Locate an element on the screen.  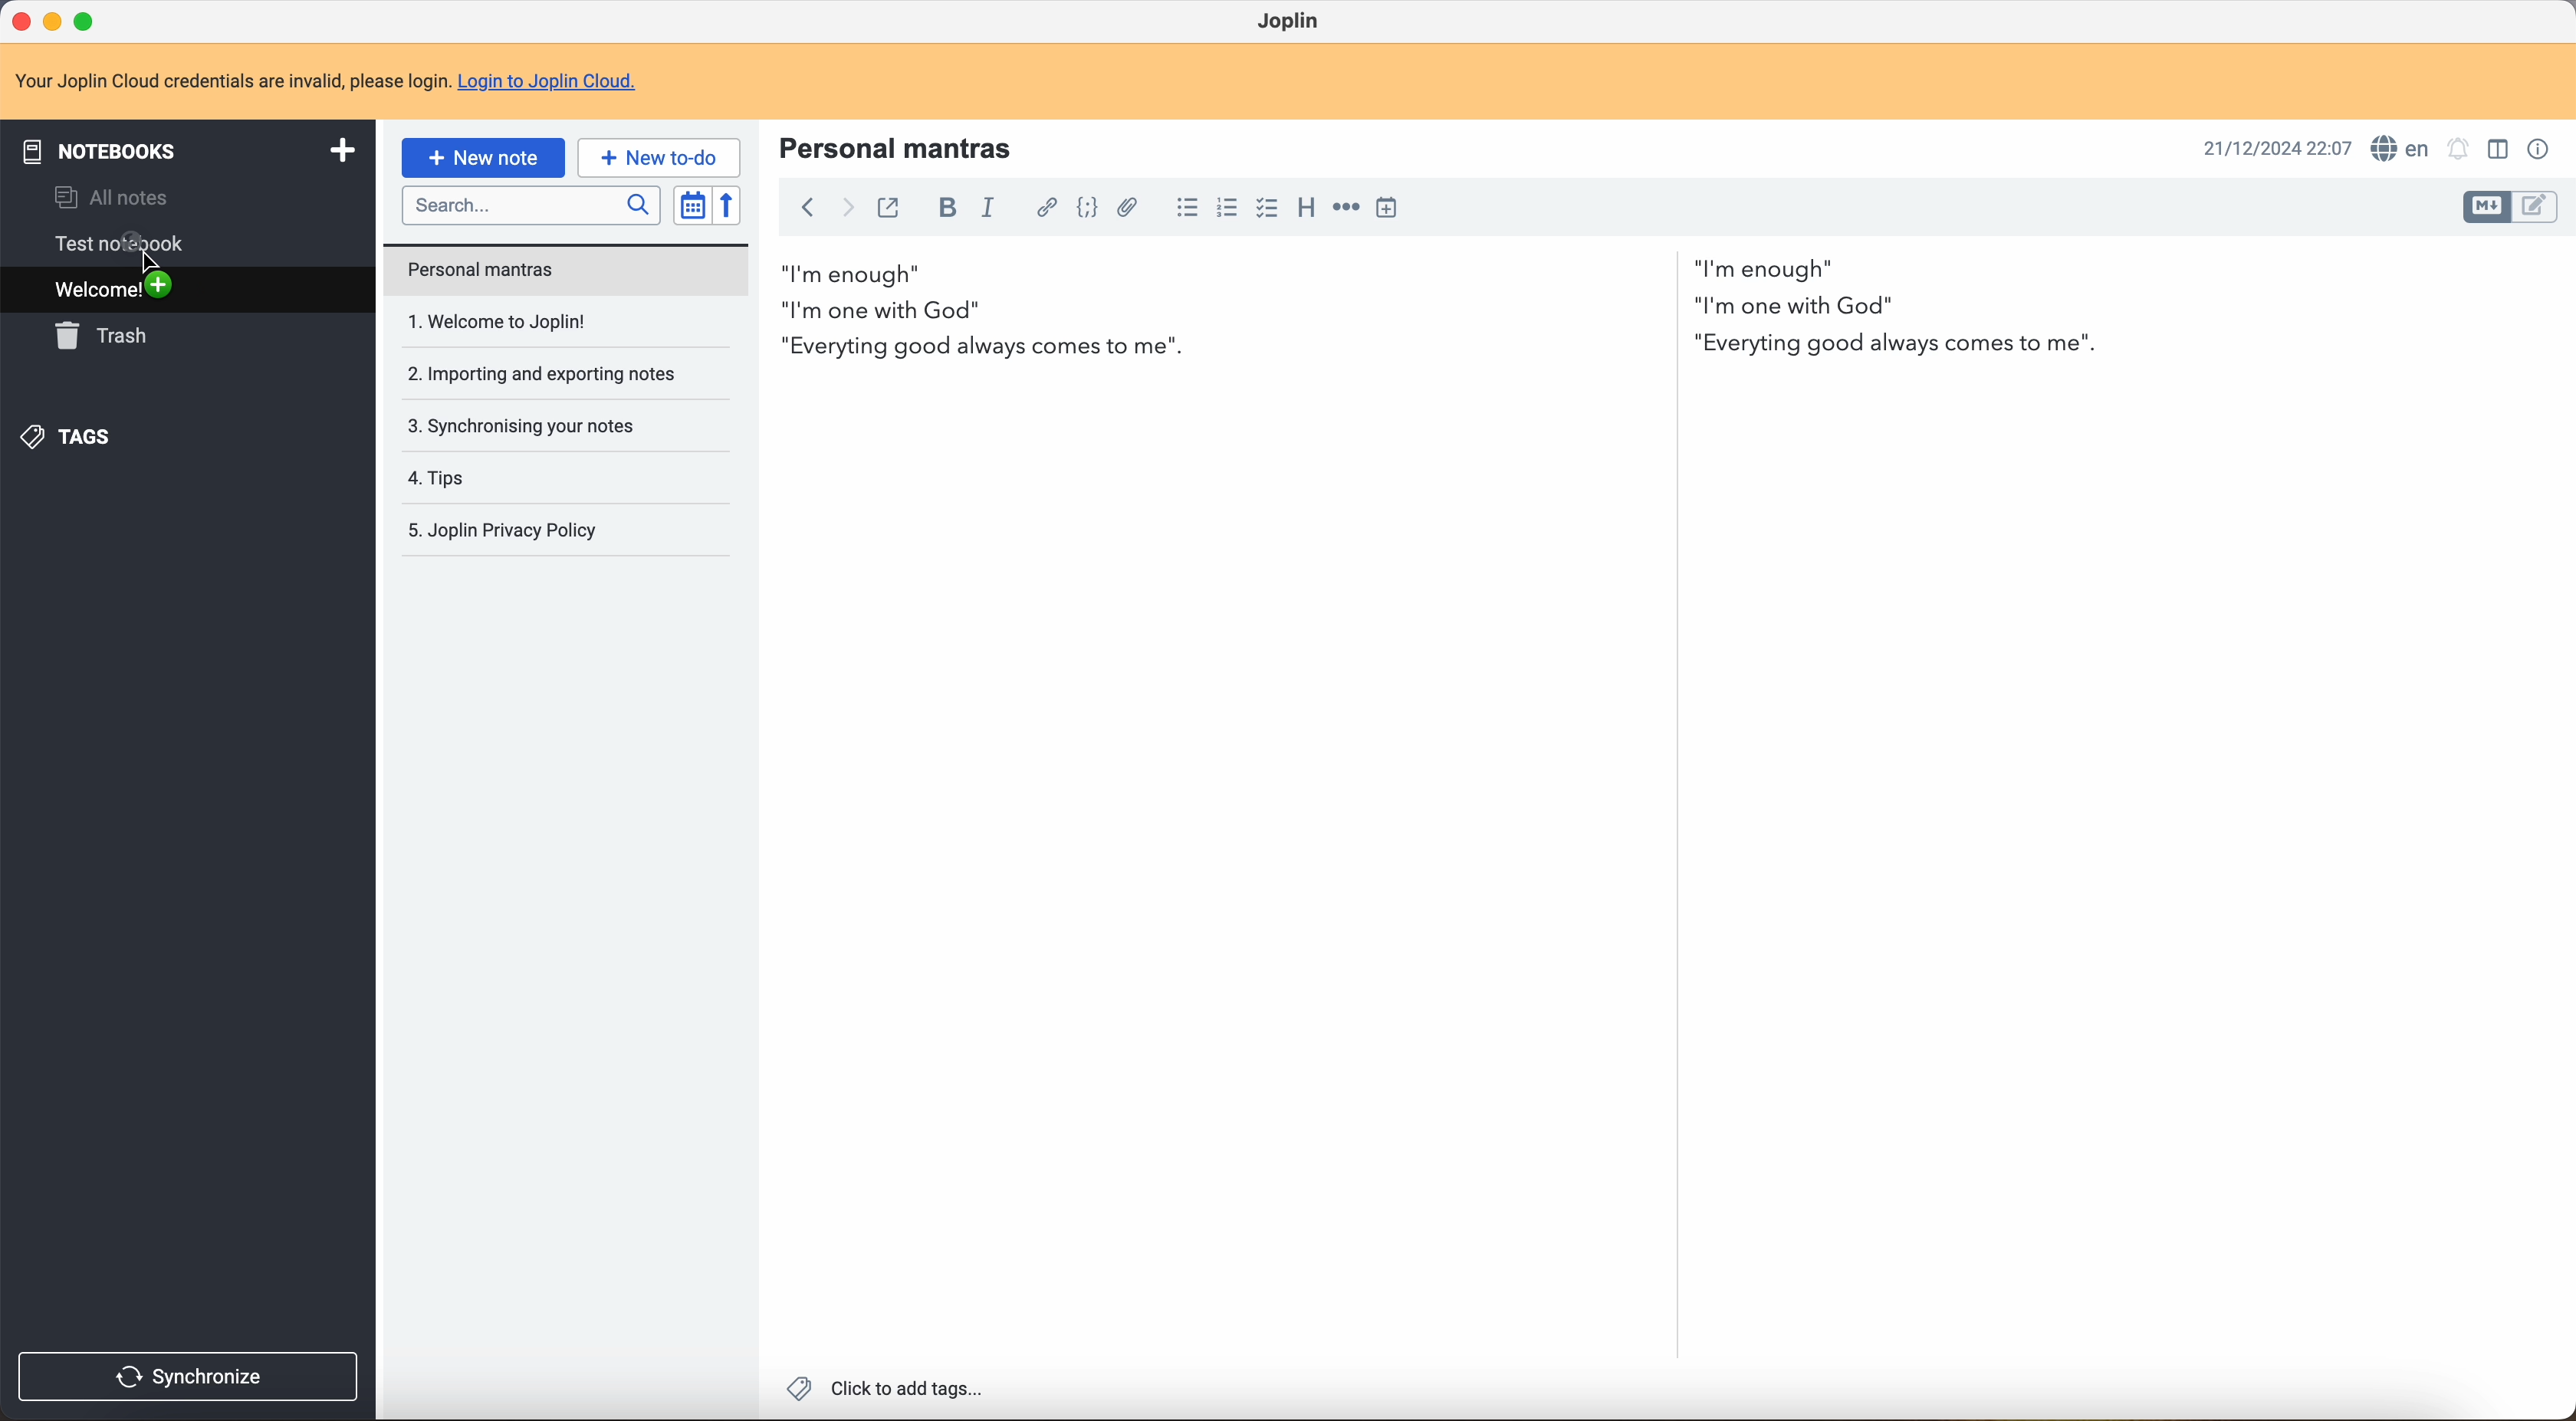
trash is located at coordinates (104, 337).